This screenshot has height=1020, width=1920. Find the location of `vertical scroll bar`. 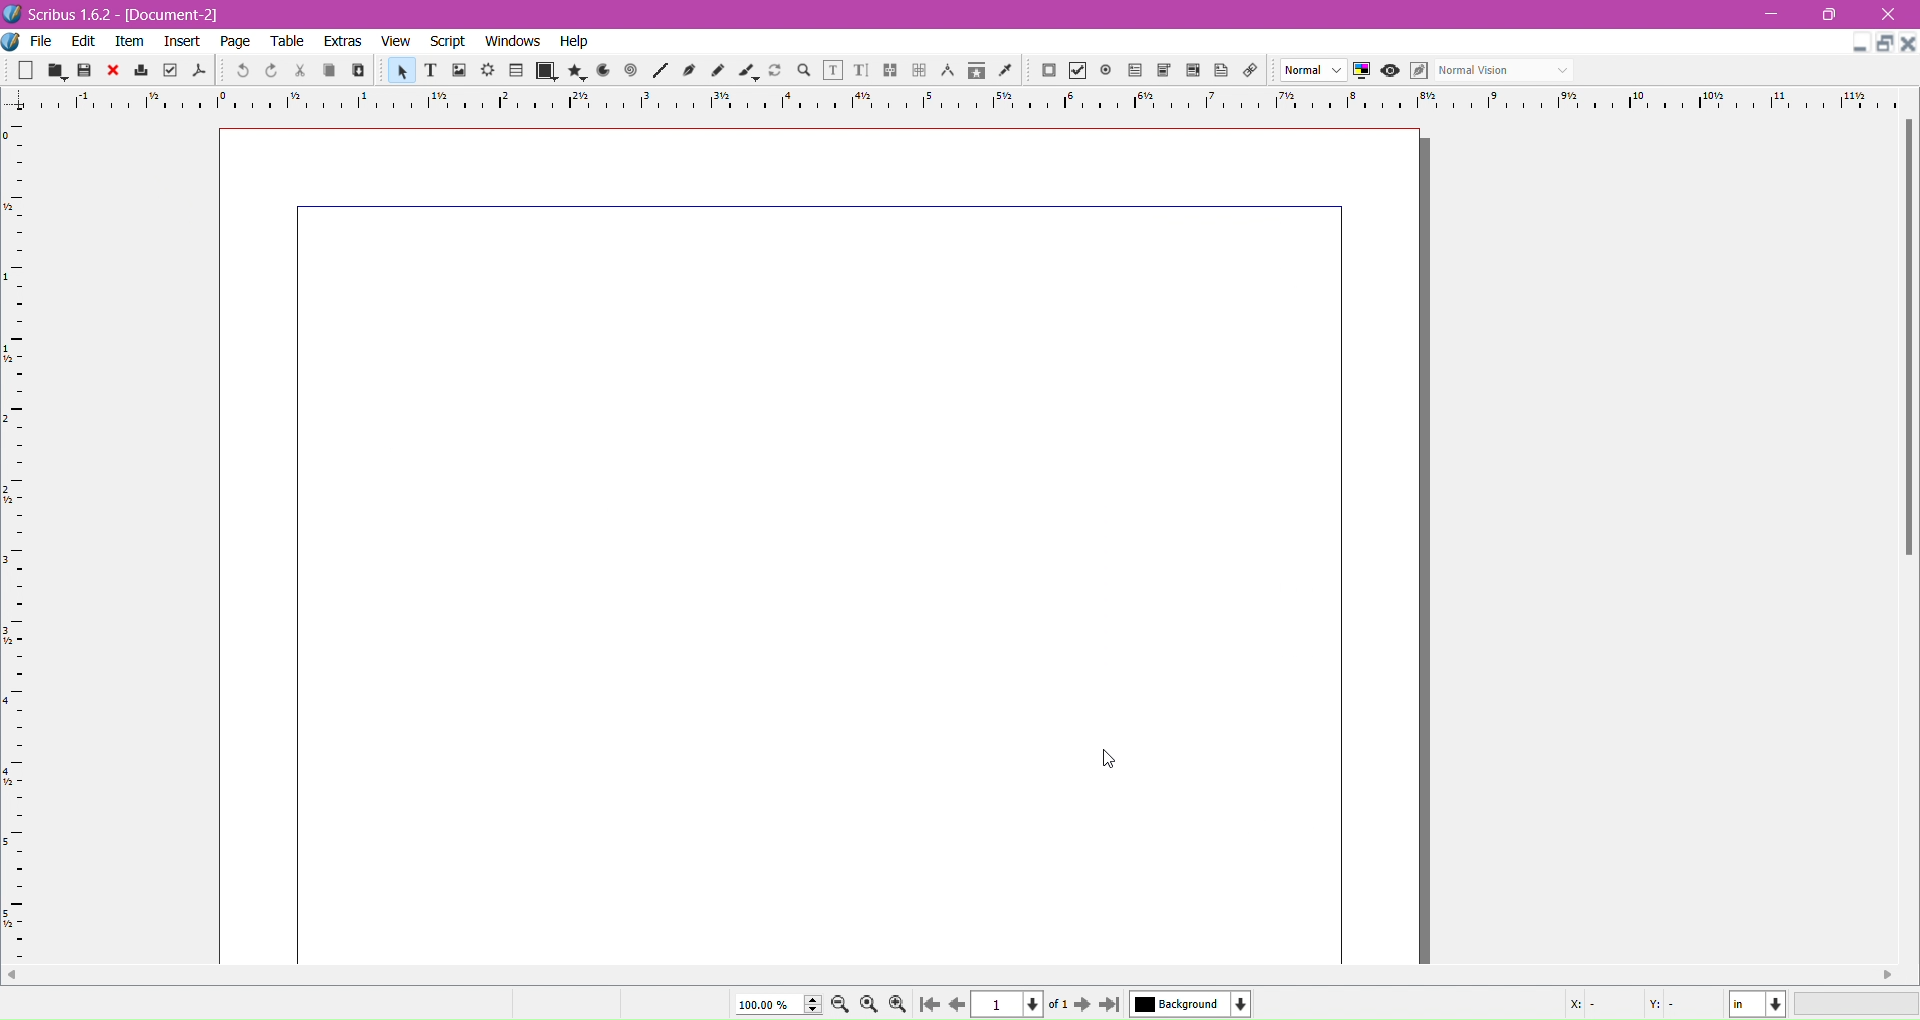

vertical scroll bar is located at coordinates (961, 976).